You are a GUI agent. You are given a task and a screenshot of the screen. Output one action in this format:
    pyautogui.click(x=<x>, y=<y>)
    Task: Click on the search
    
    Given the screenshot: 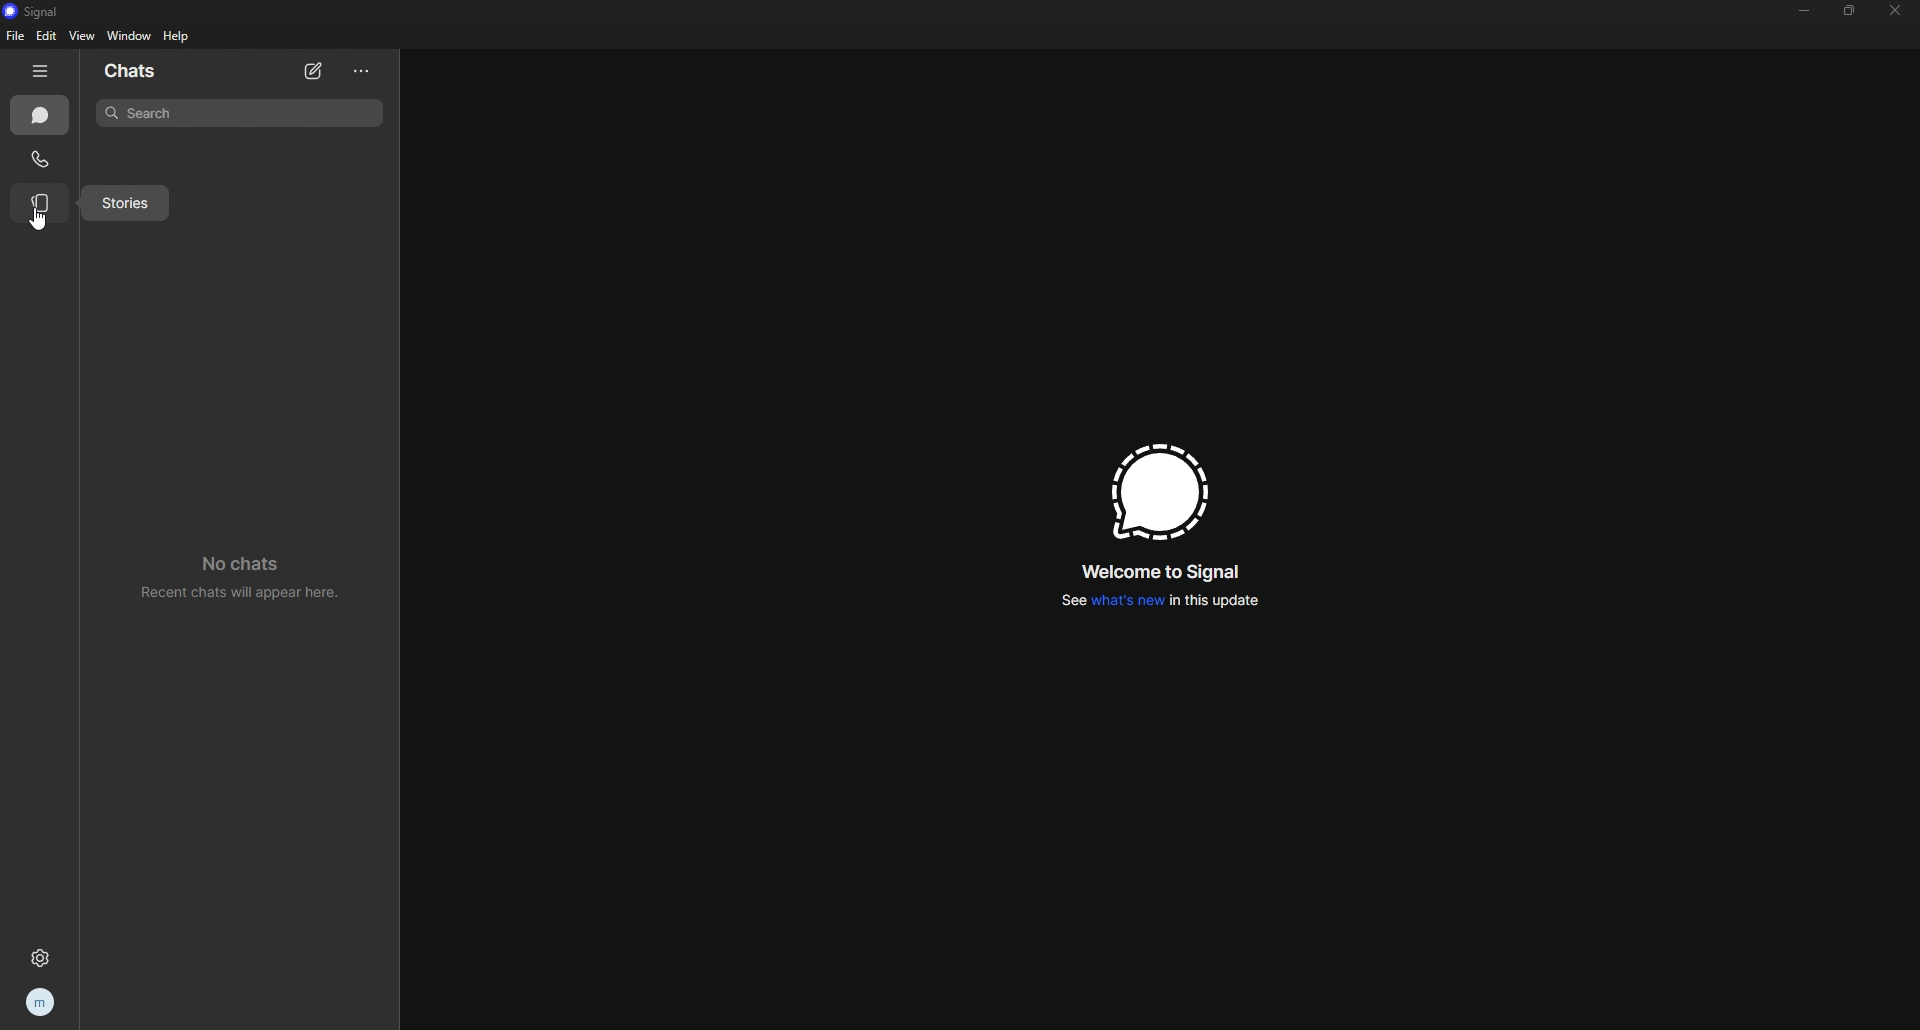 What is the action you would take?
    pyautogui.click(x=238, y=112)
    